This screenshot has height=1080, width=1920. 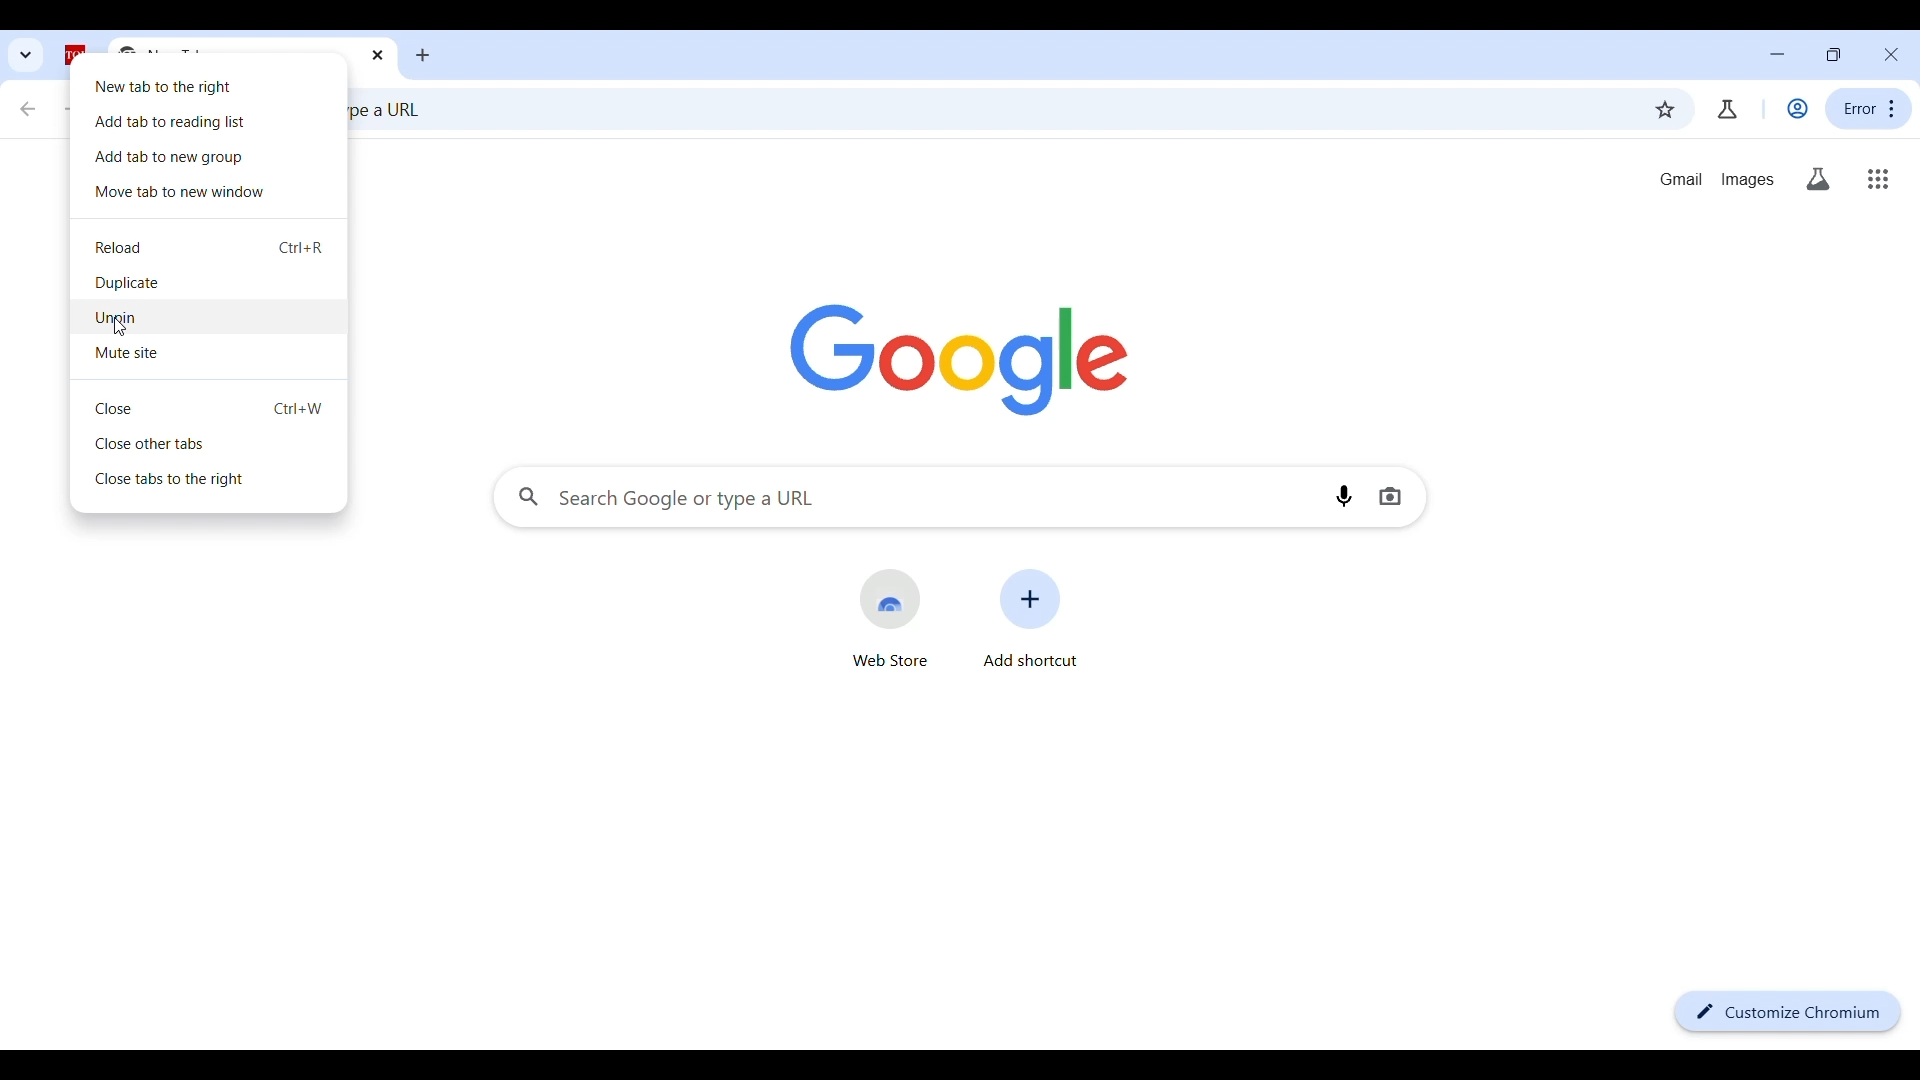 I want to click on Google logo, so click(x=958, y=361).